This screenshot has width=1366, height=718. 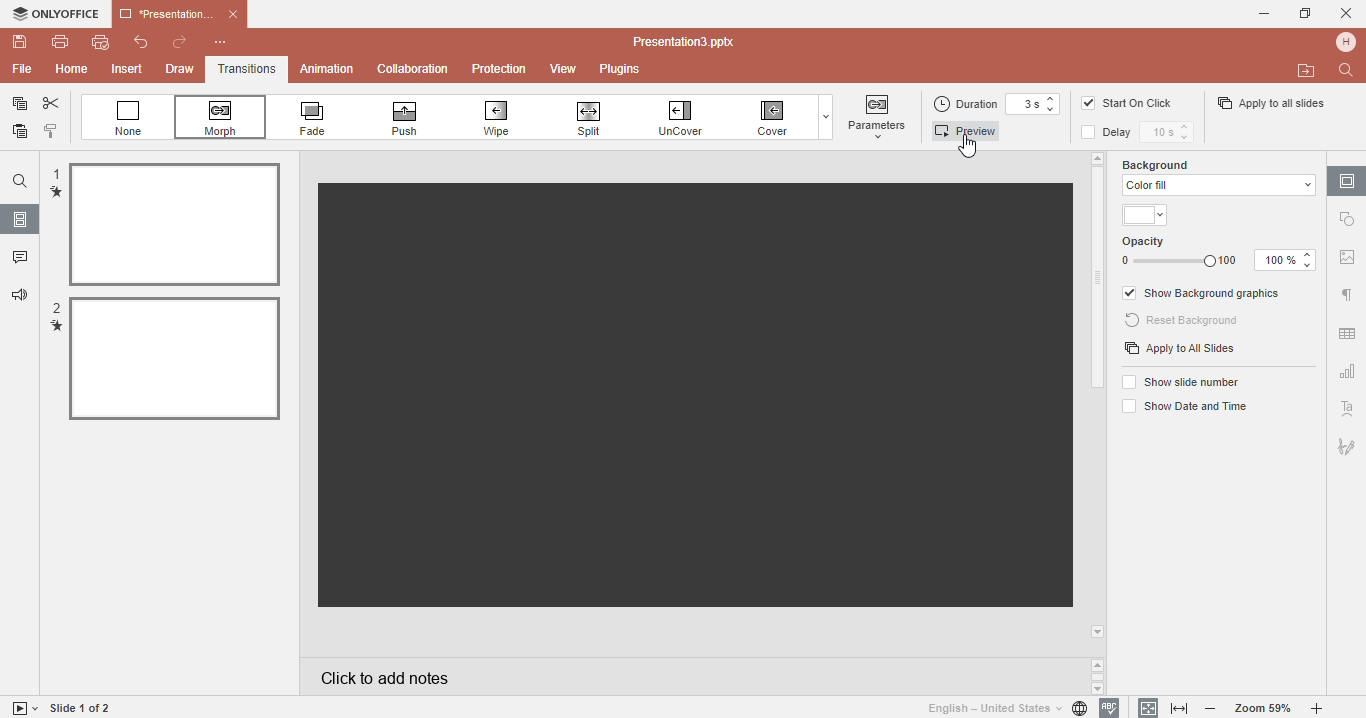 I want to click on Zoom, so click(x=1264, y=708).